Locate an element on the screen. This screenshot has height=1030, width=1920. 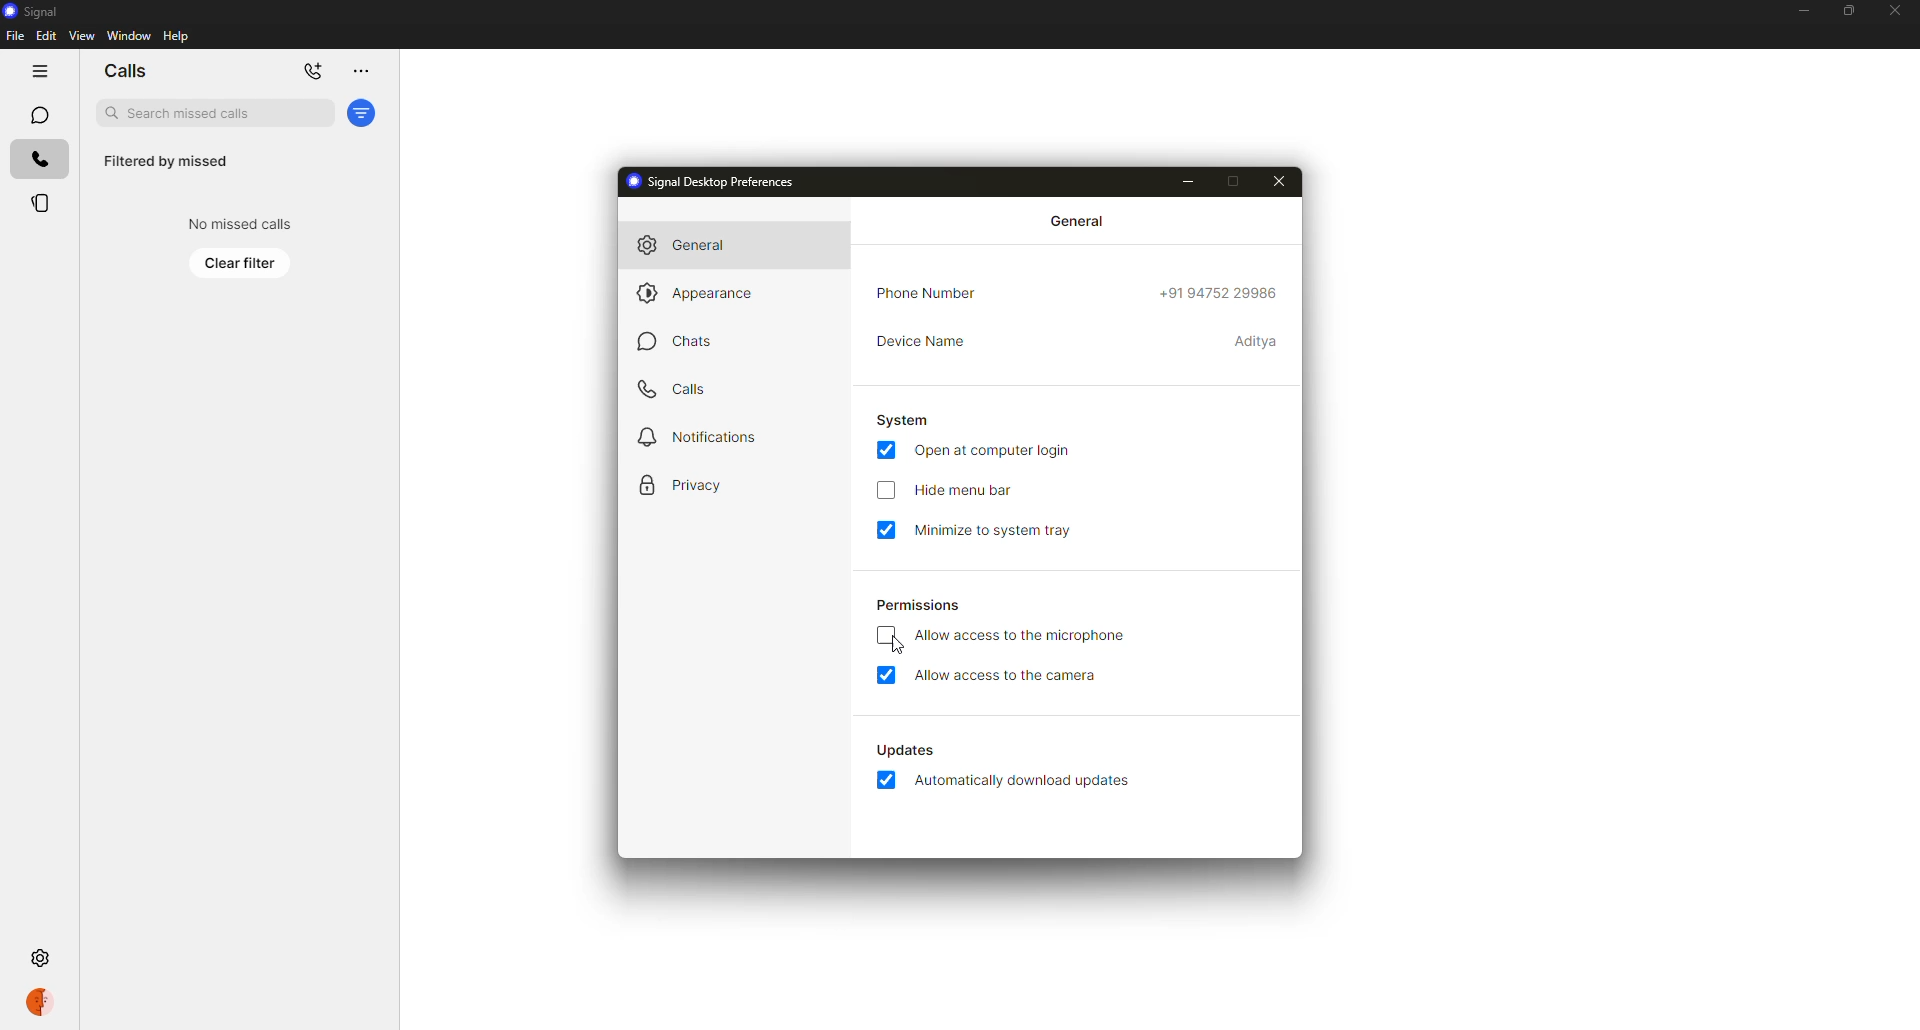
automatically download updates is located at coordinates (1023, 781).